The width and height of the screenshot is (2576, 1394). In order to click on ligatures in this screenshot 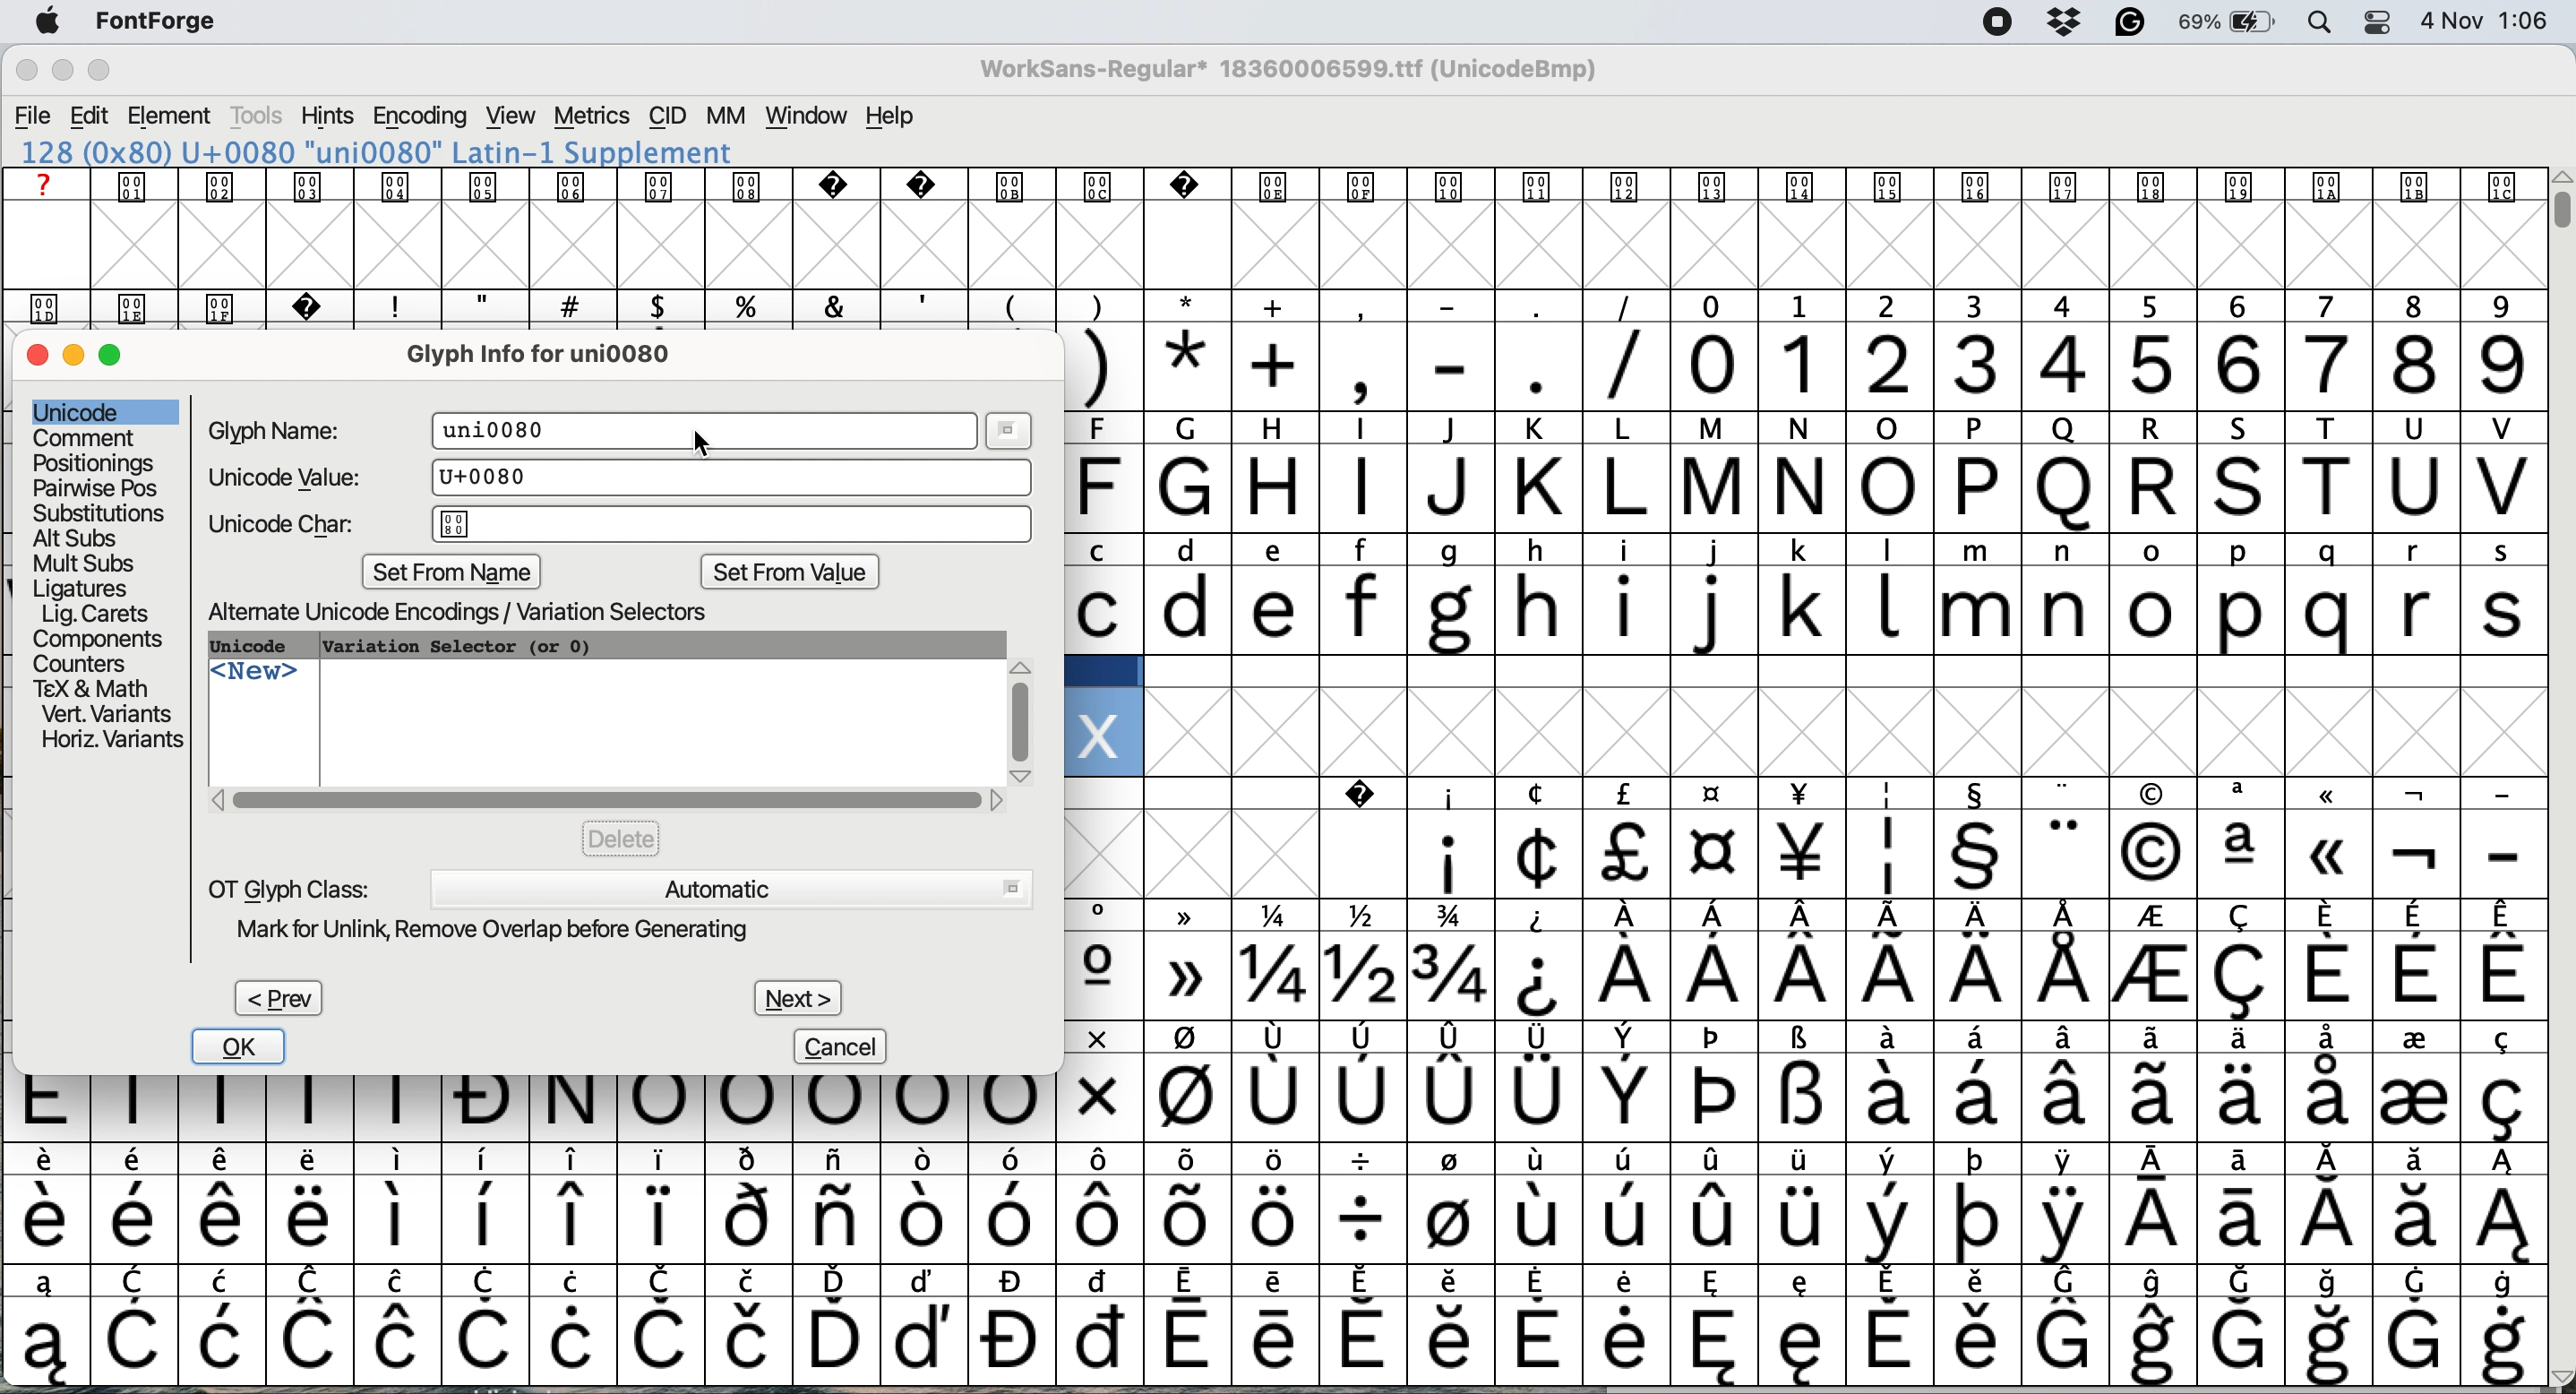, I will do `click(85, 586)`.